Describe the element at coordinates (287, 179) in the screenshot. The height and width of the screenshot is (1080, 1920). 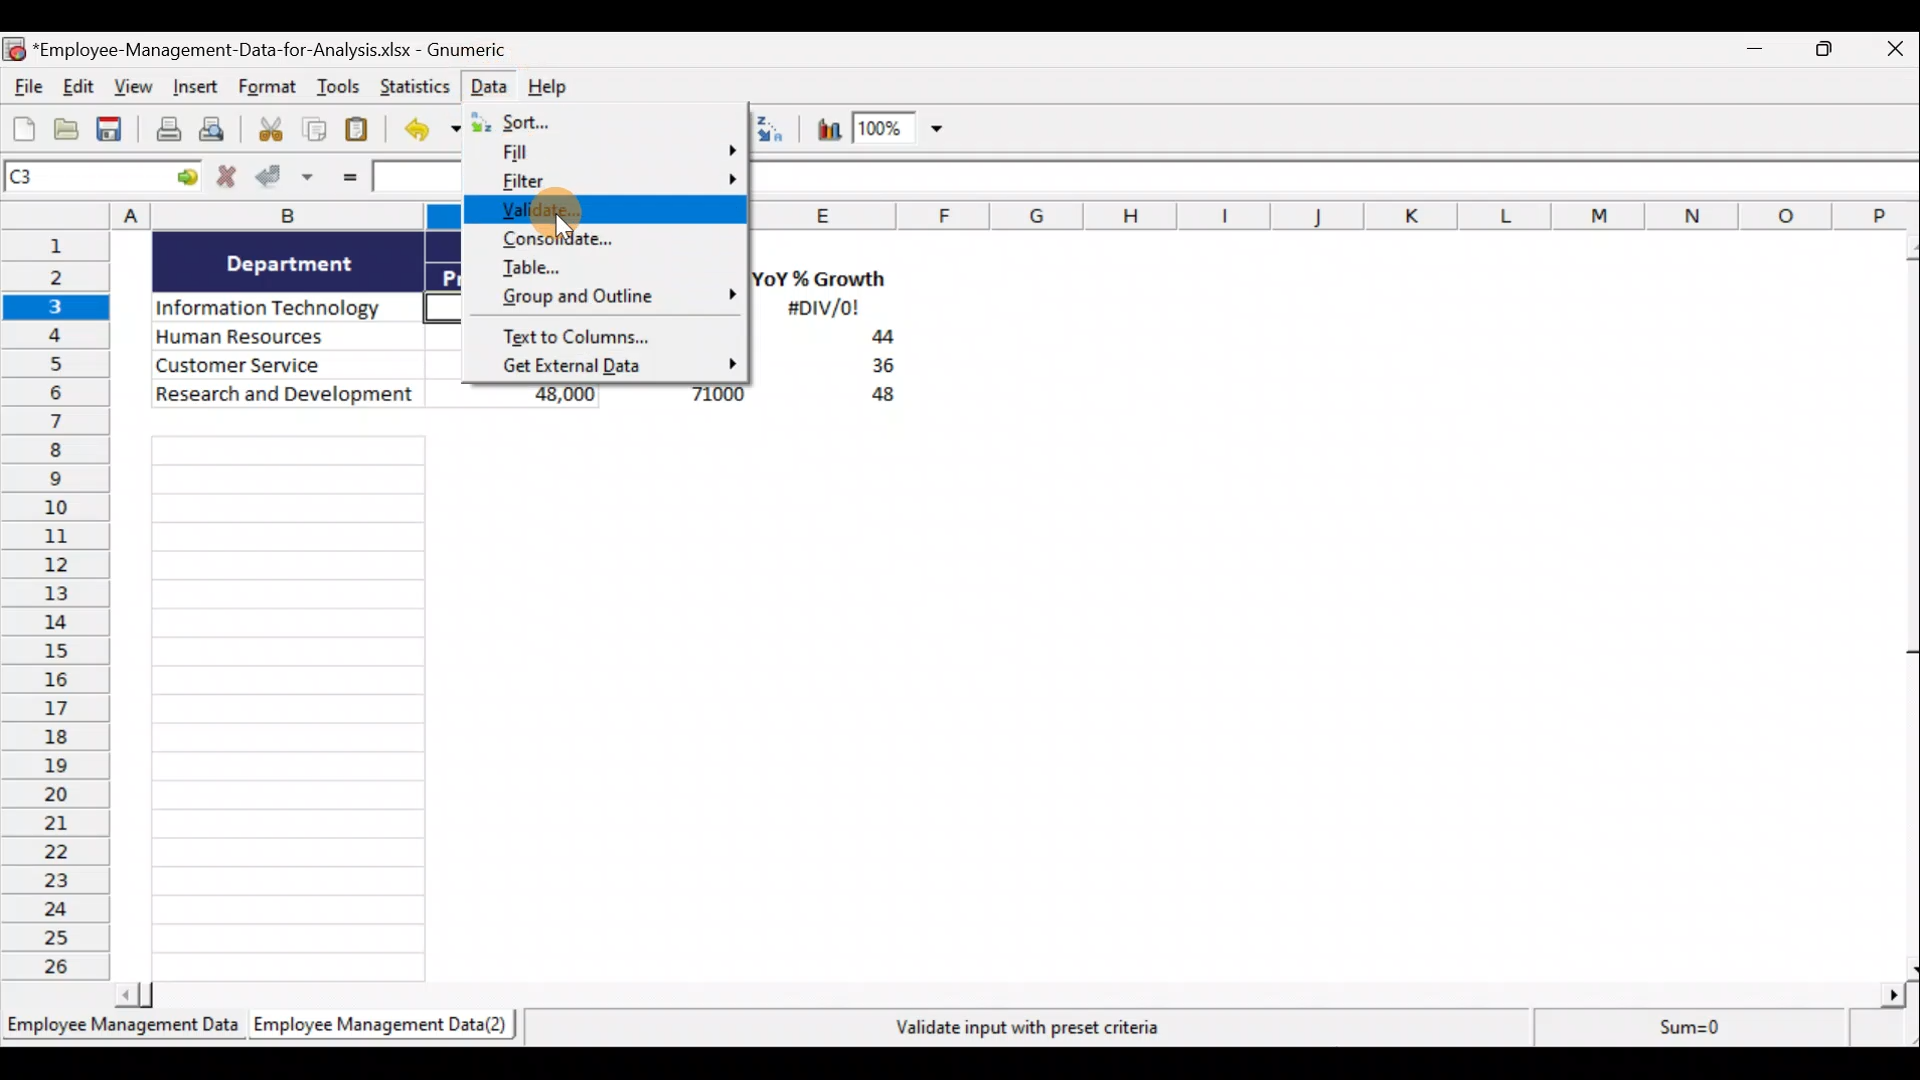
I see `Accept changes` at that location.